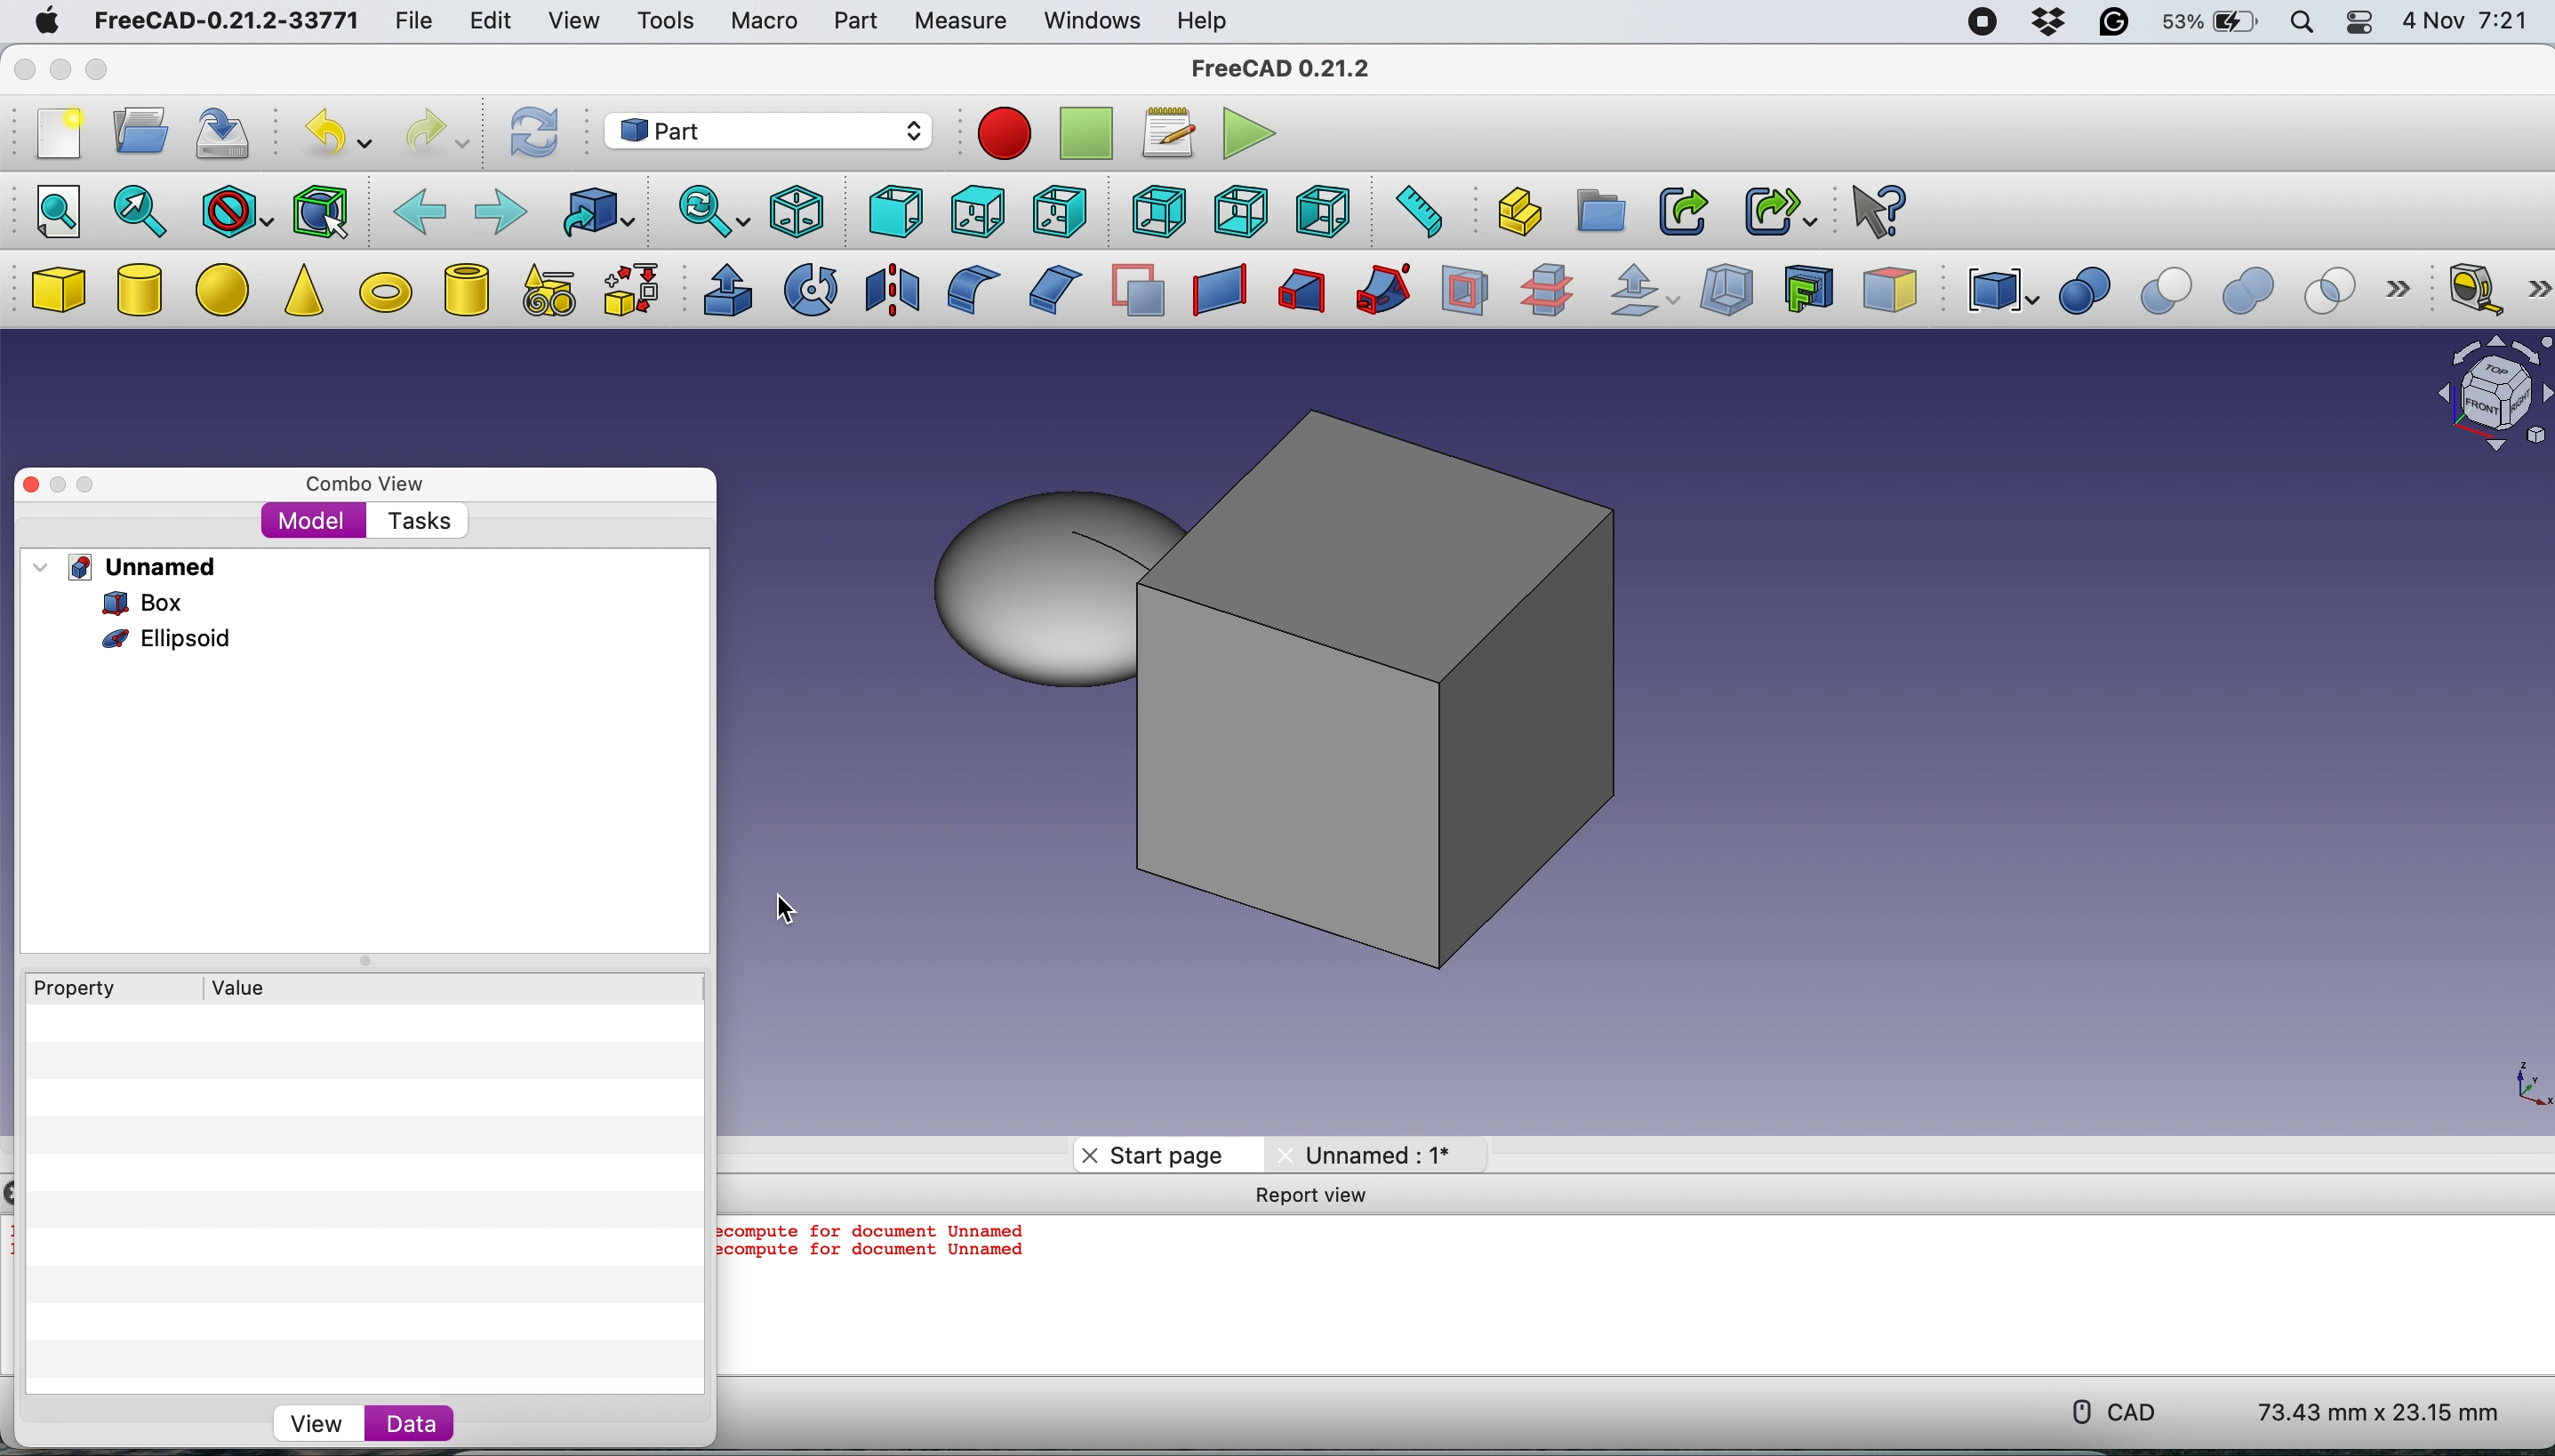  I want to click on combo view, so click(358, 478).